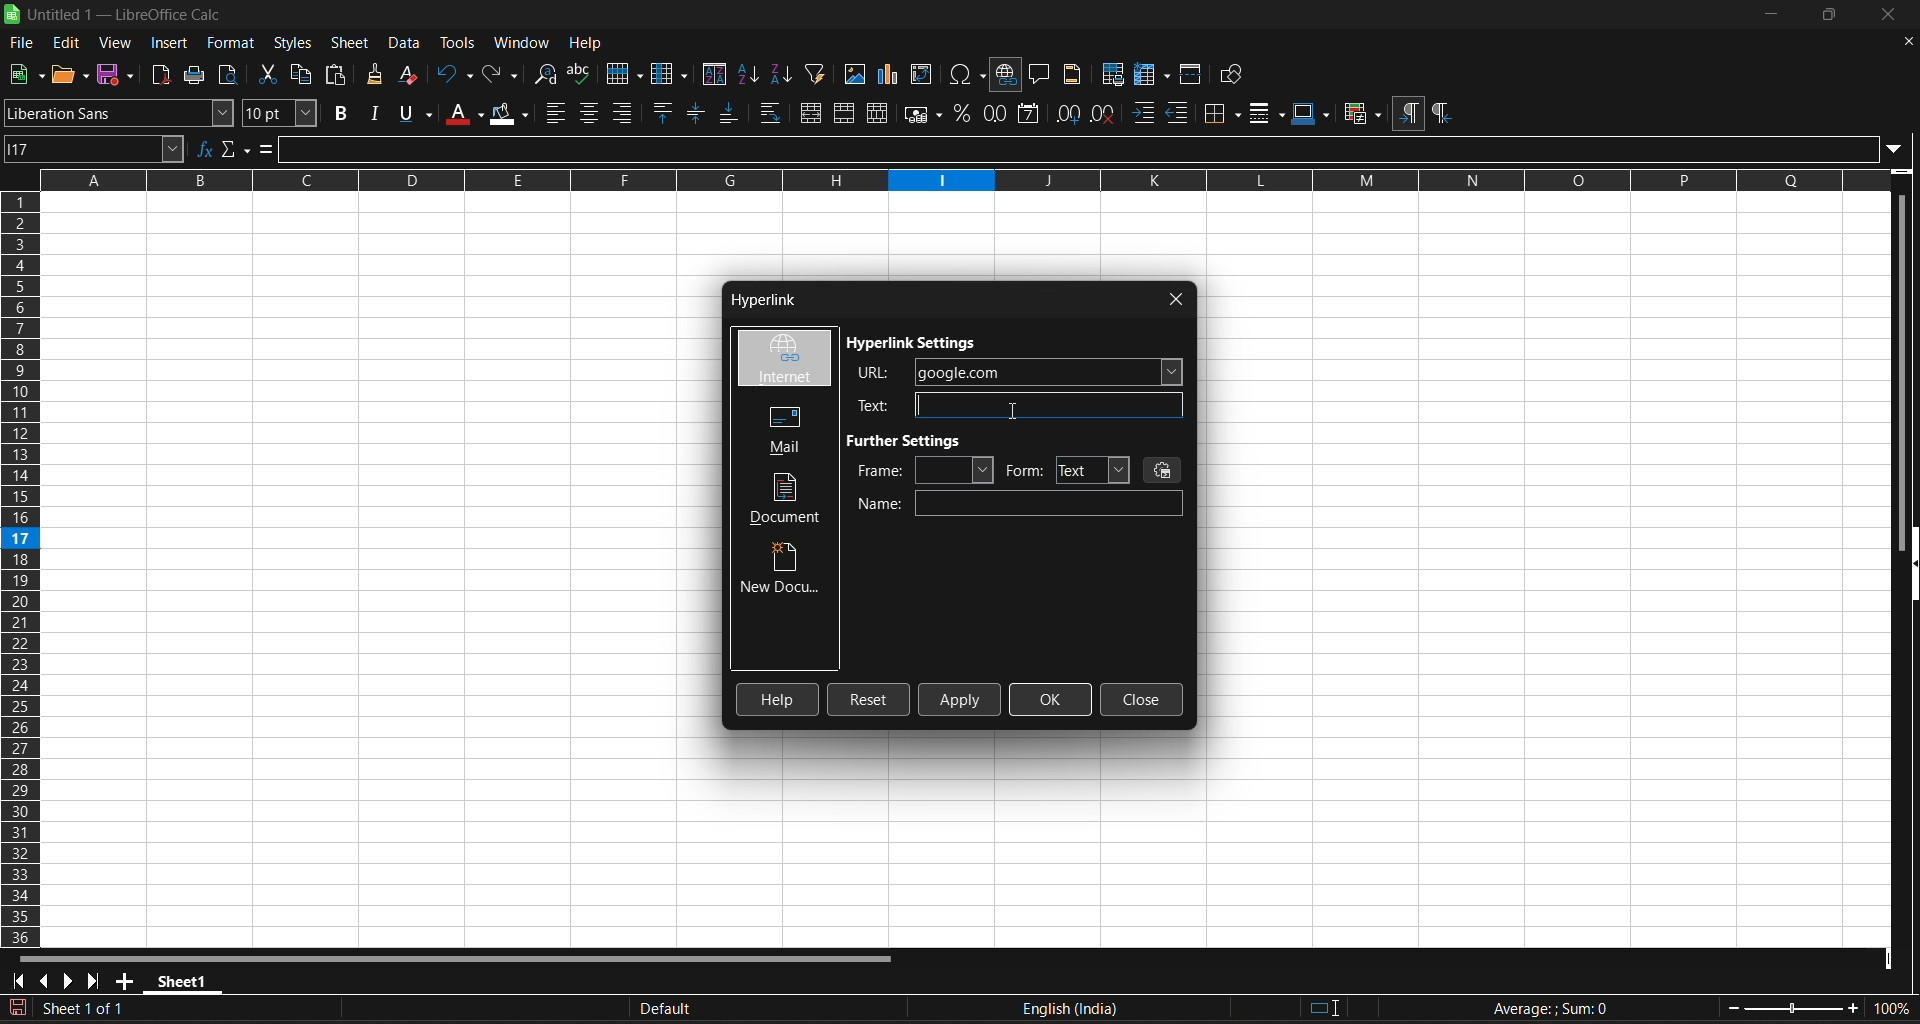 This screenshot has height=1024, width=1920. Describe the element at coordinates (558, 113) in the screenshot. I see `align left` at that location.